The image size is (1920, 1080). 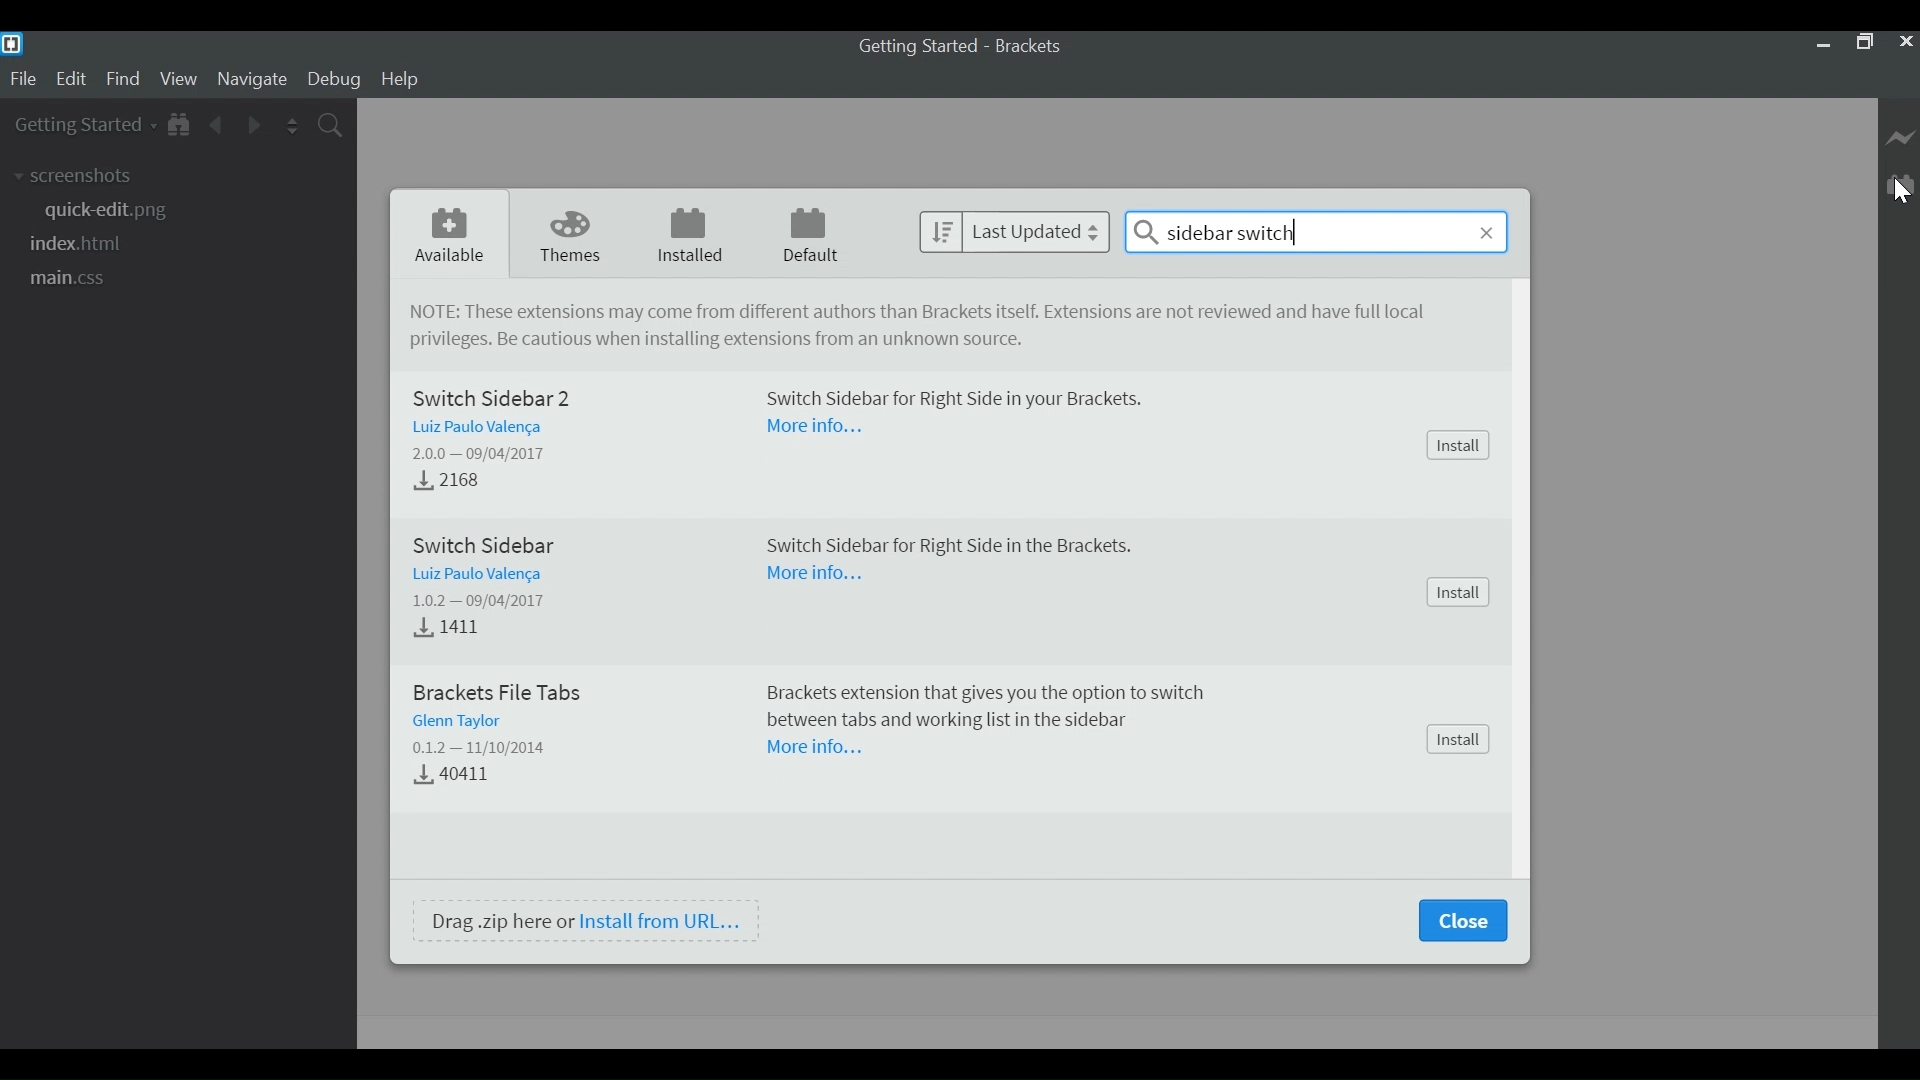 I want to click on Themes, so click(x=565, y=233).